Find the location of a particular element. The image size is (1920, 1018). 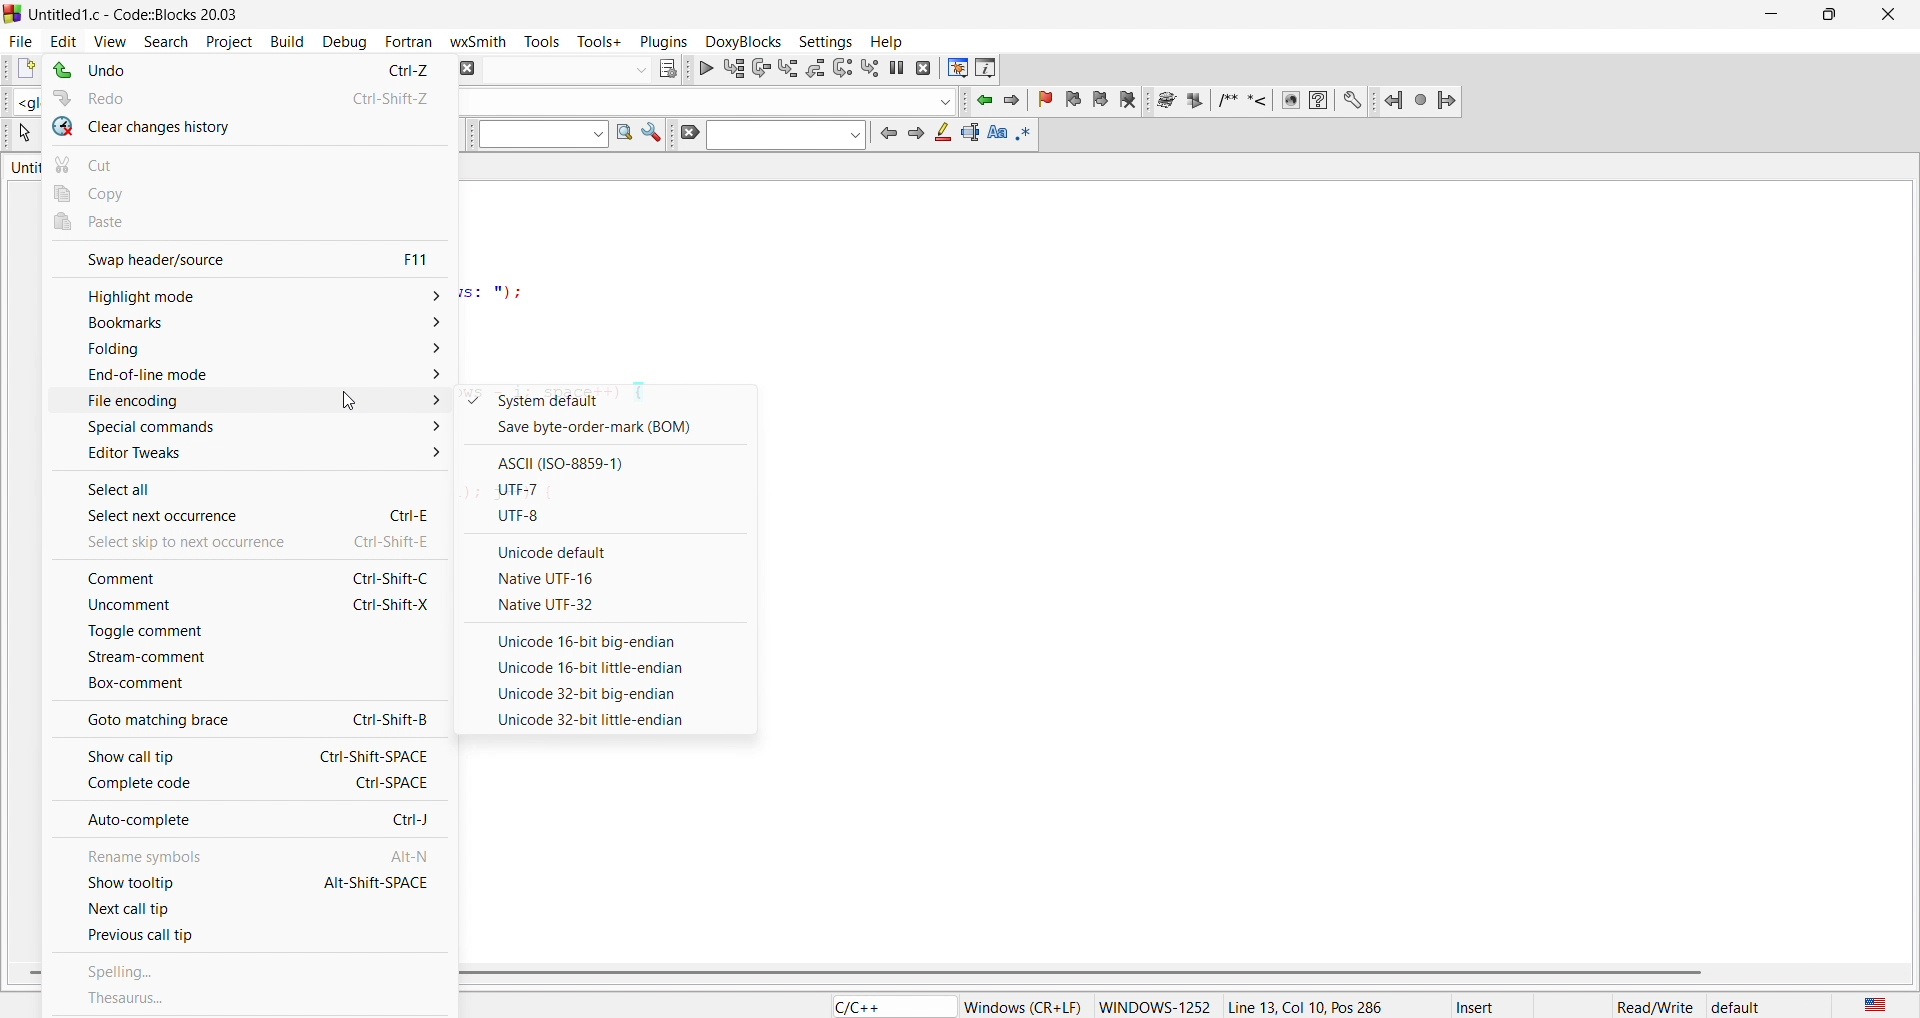

file encoding is located at coordinates (255, 402).